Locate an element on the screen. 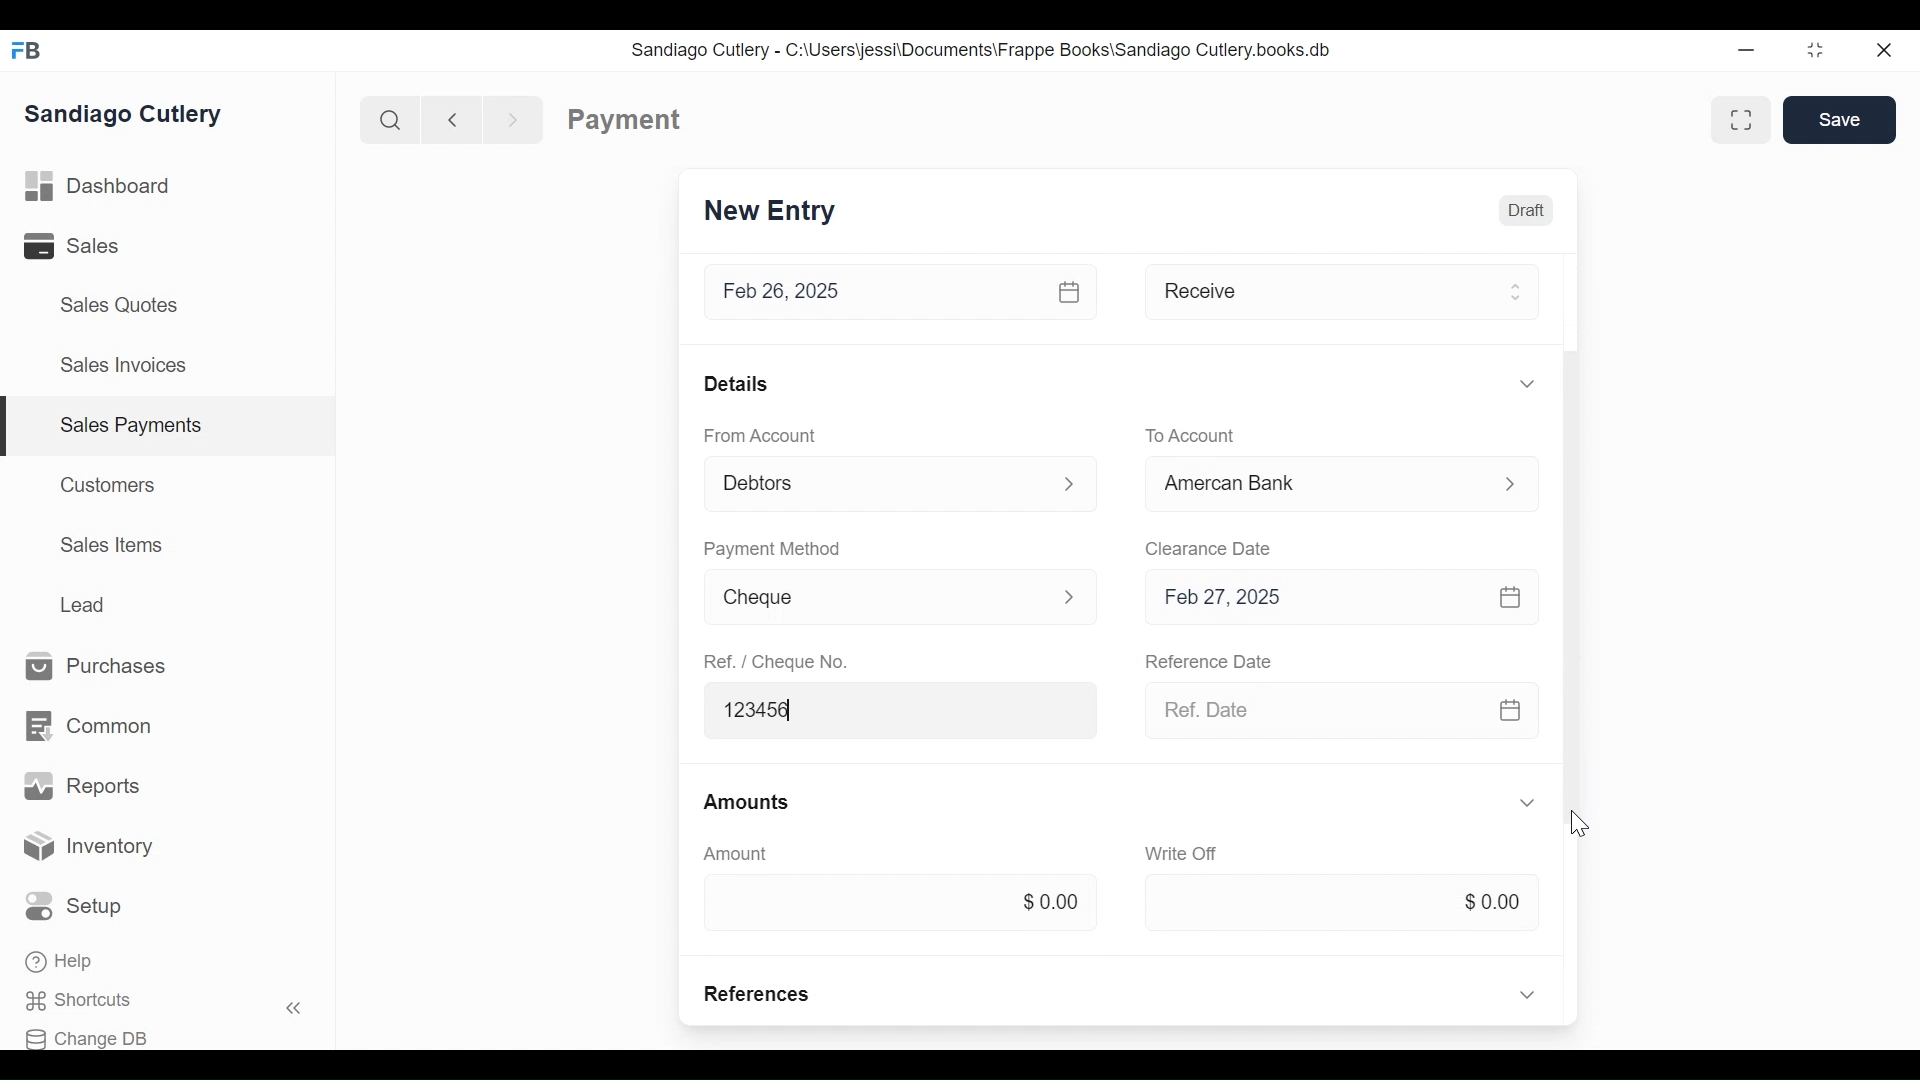  Receive is located at coordinates (1312, 290).